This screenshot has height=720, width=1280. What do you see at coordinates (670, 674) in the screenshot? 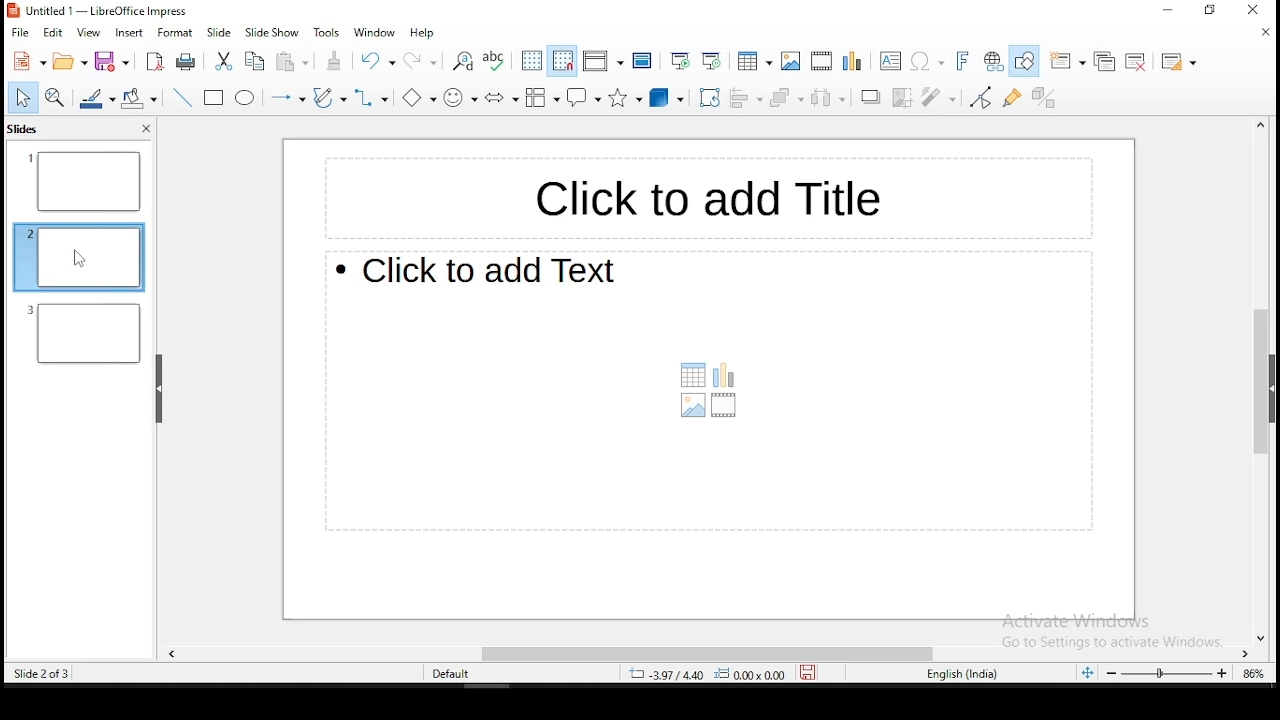
I see `3.97/4.40` at bounding box center [670, 674].